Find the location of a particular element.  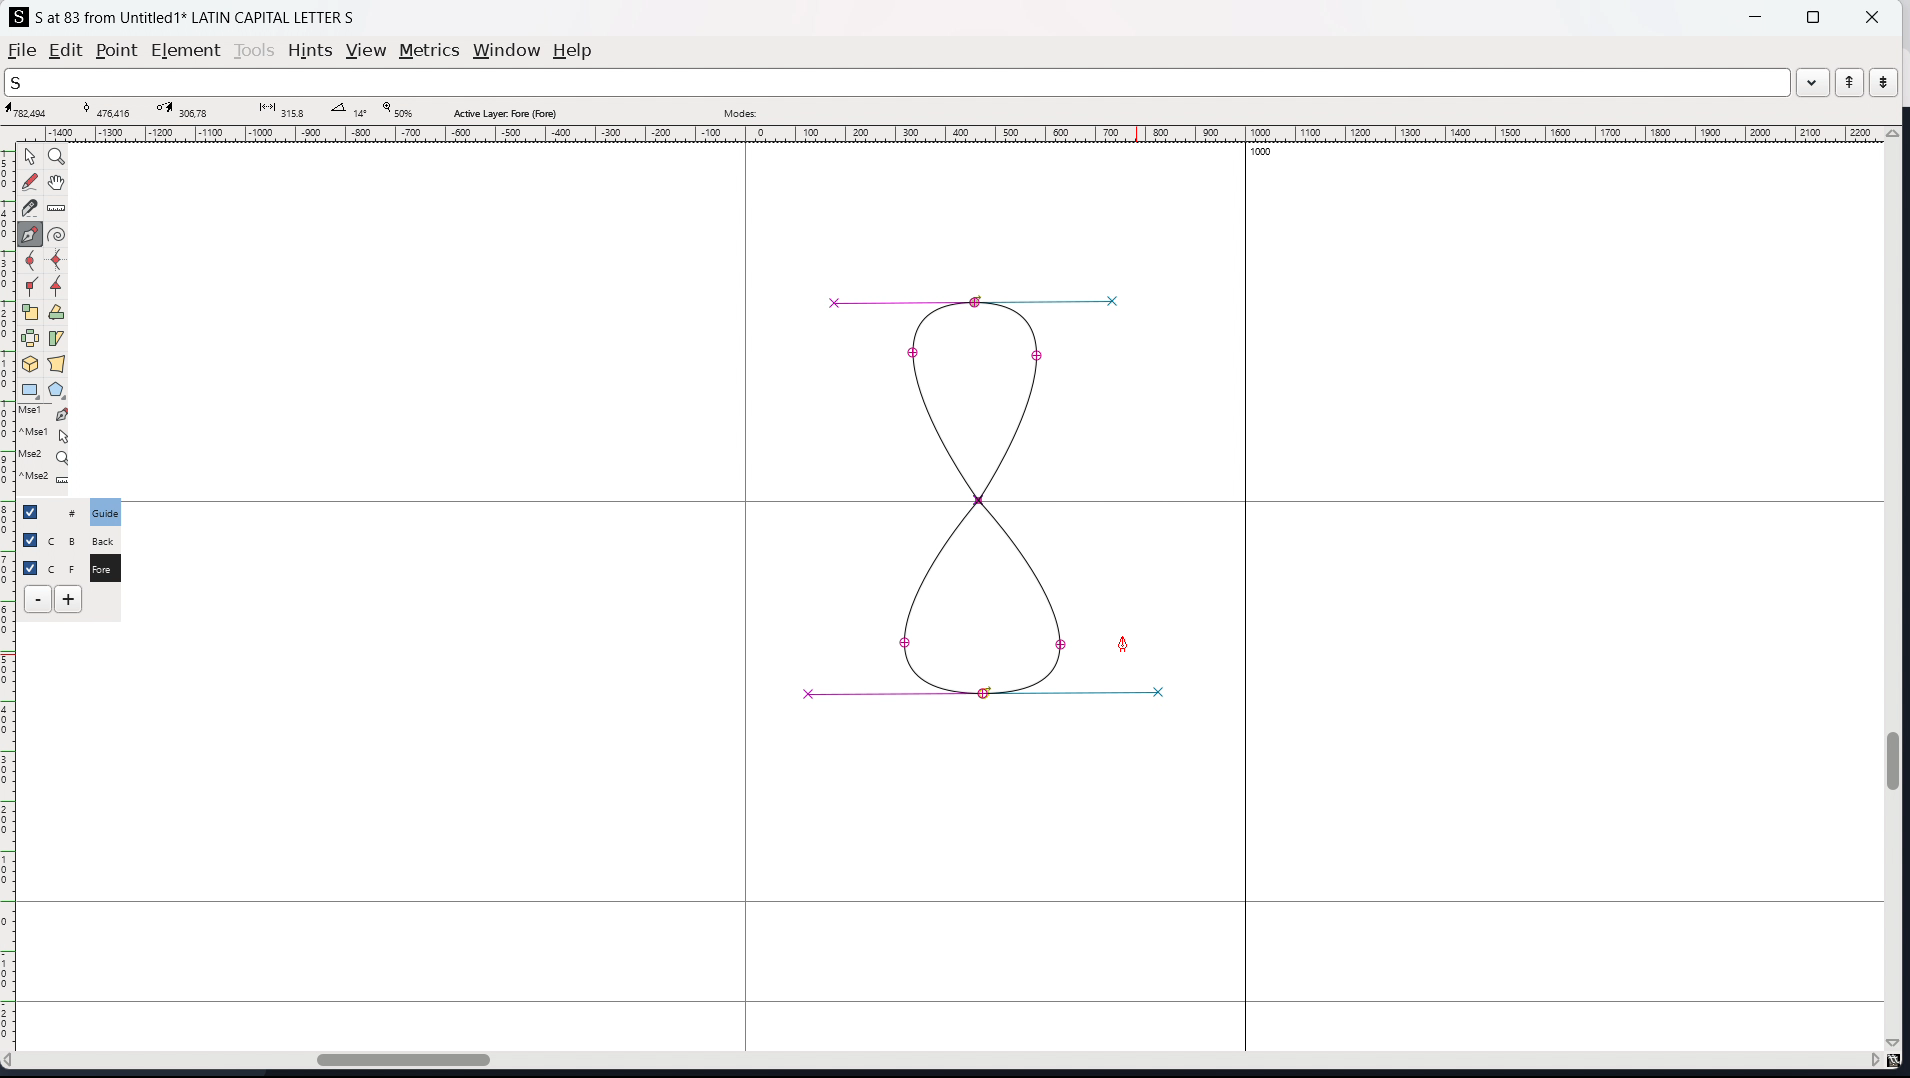

checkbox is located at coordinates (36, 511).